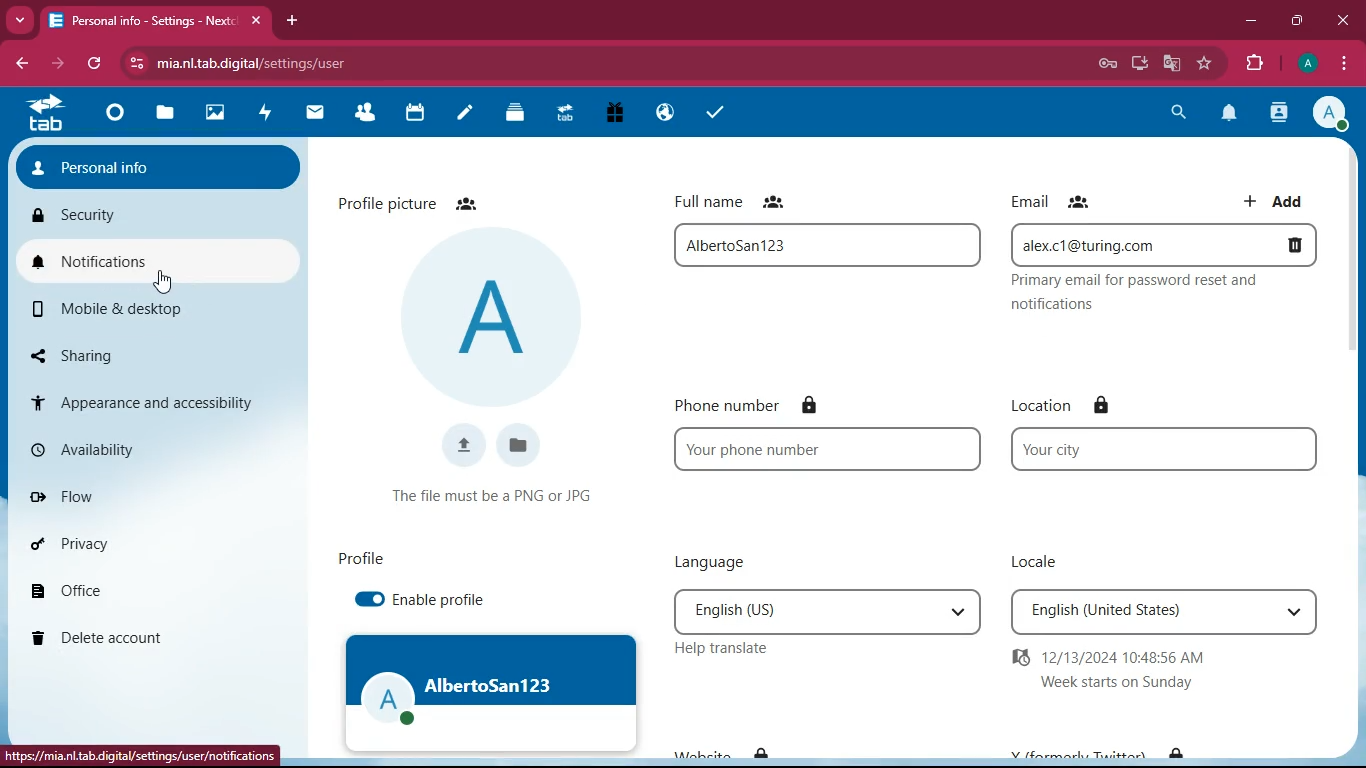 The image size is (1366, 768). Describe the element at coordinates (255, 22) in the screenshot. I see `close` at that location.